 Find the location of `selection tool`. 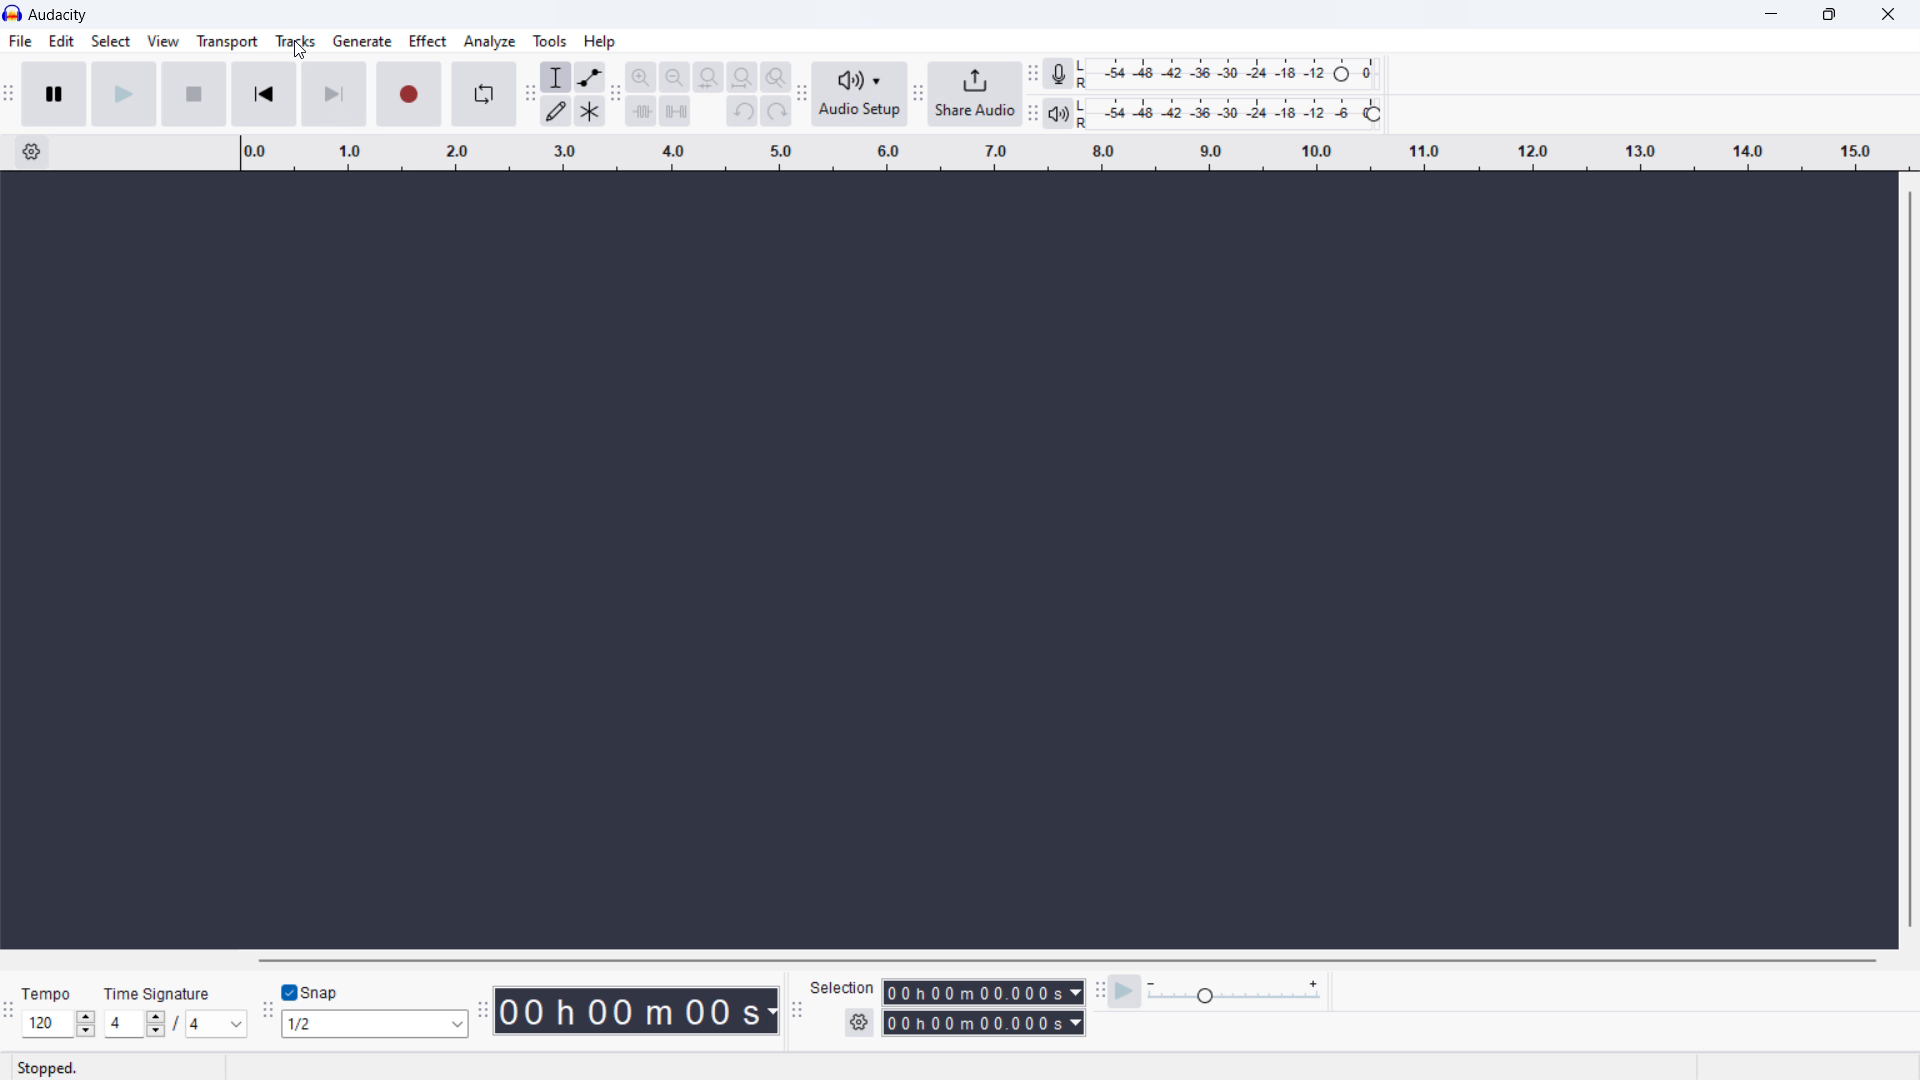

selection tool is located at coordinates (556, 76).